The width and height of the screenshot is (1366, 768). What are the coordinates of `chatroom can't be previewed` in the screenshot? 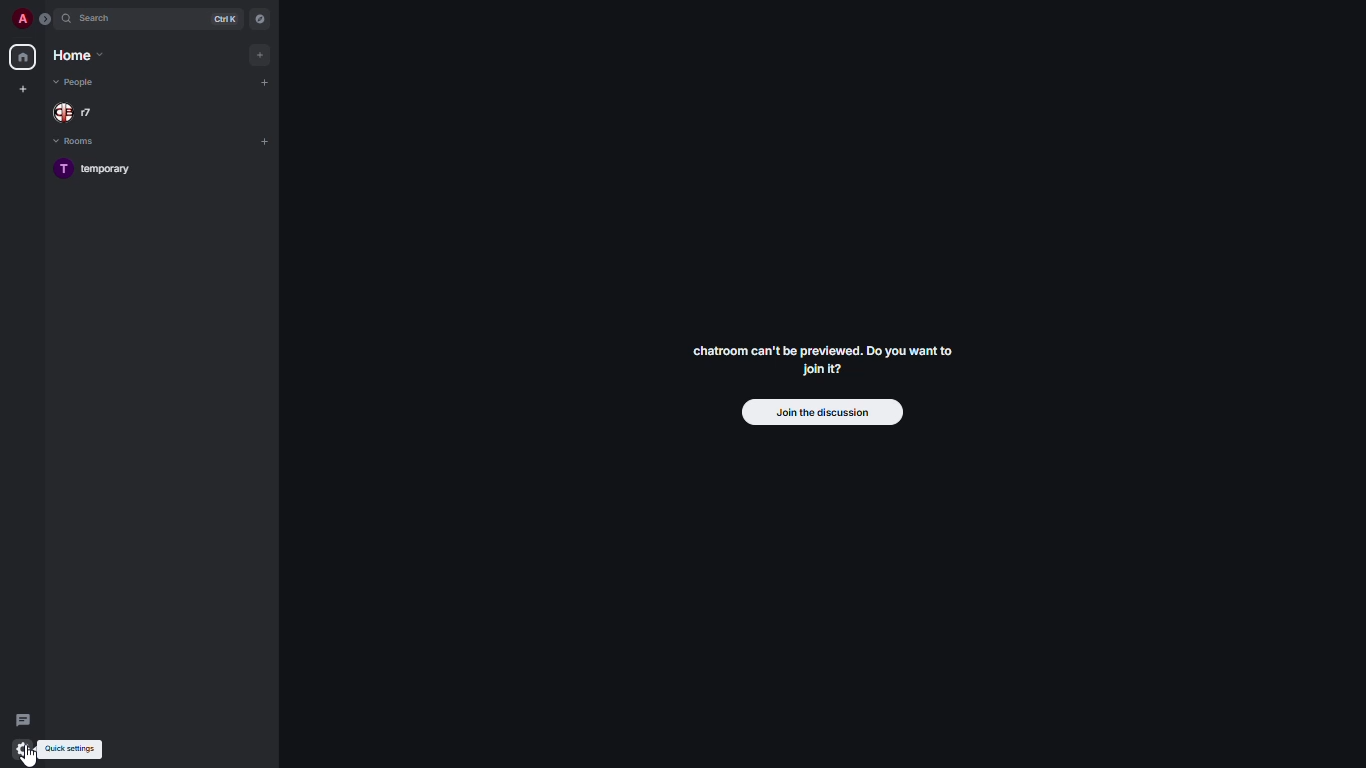 It's located at (823, 363).